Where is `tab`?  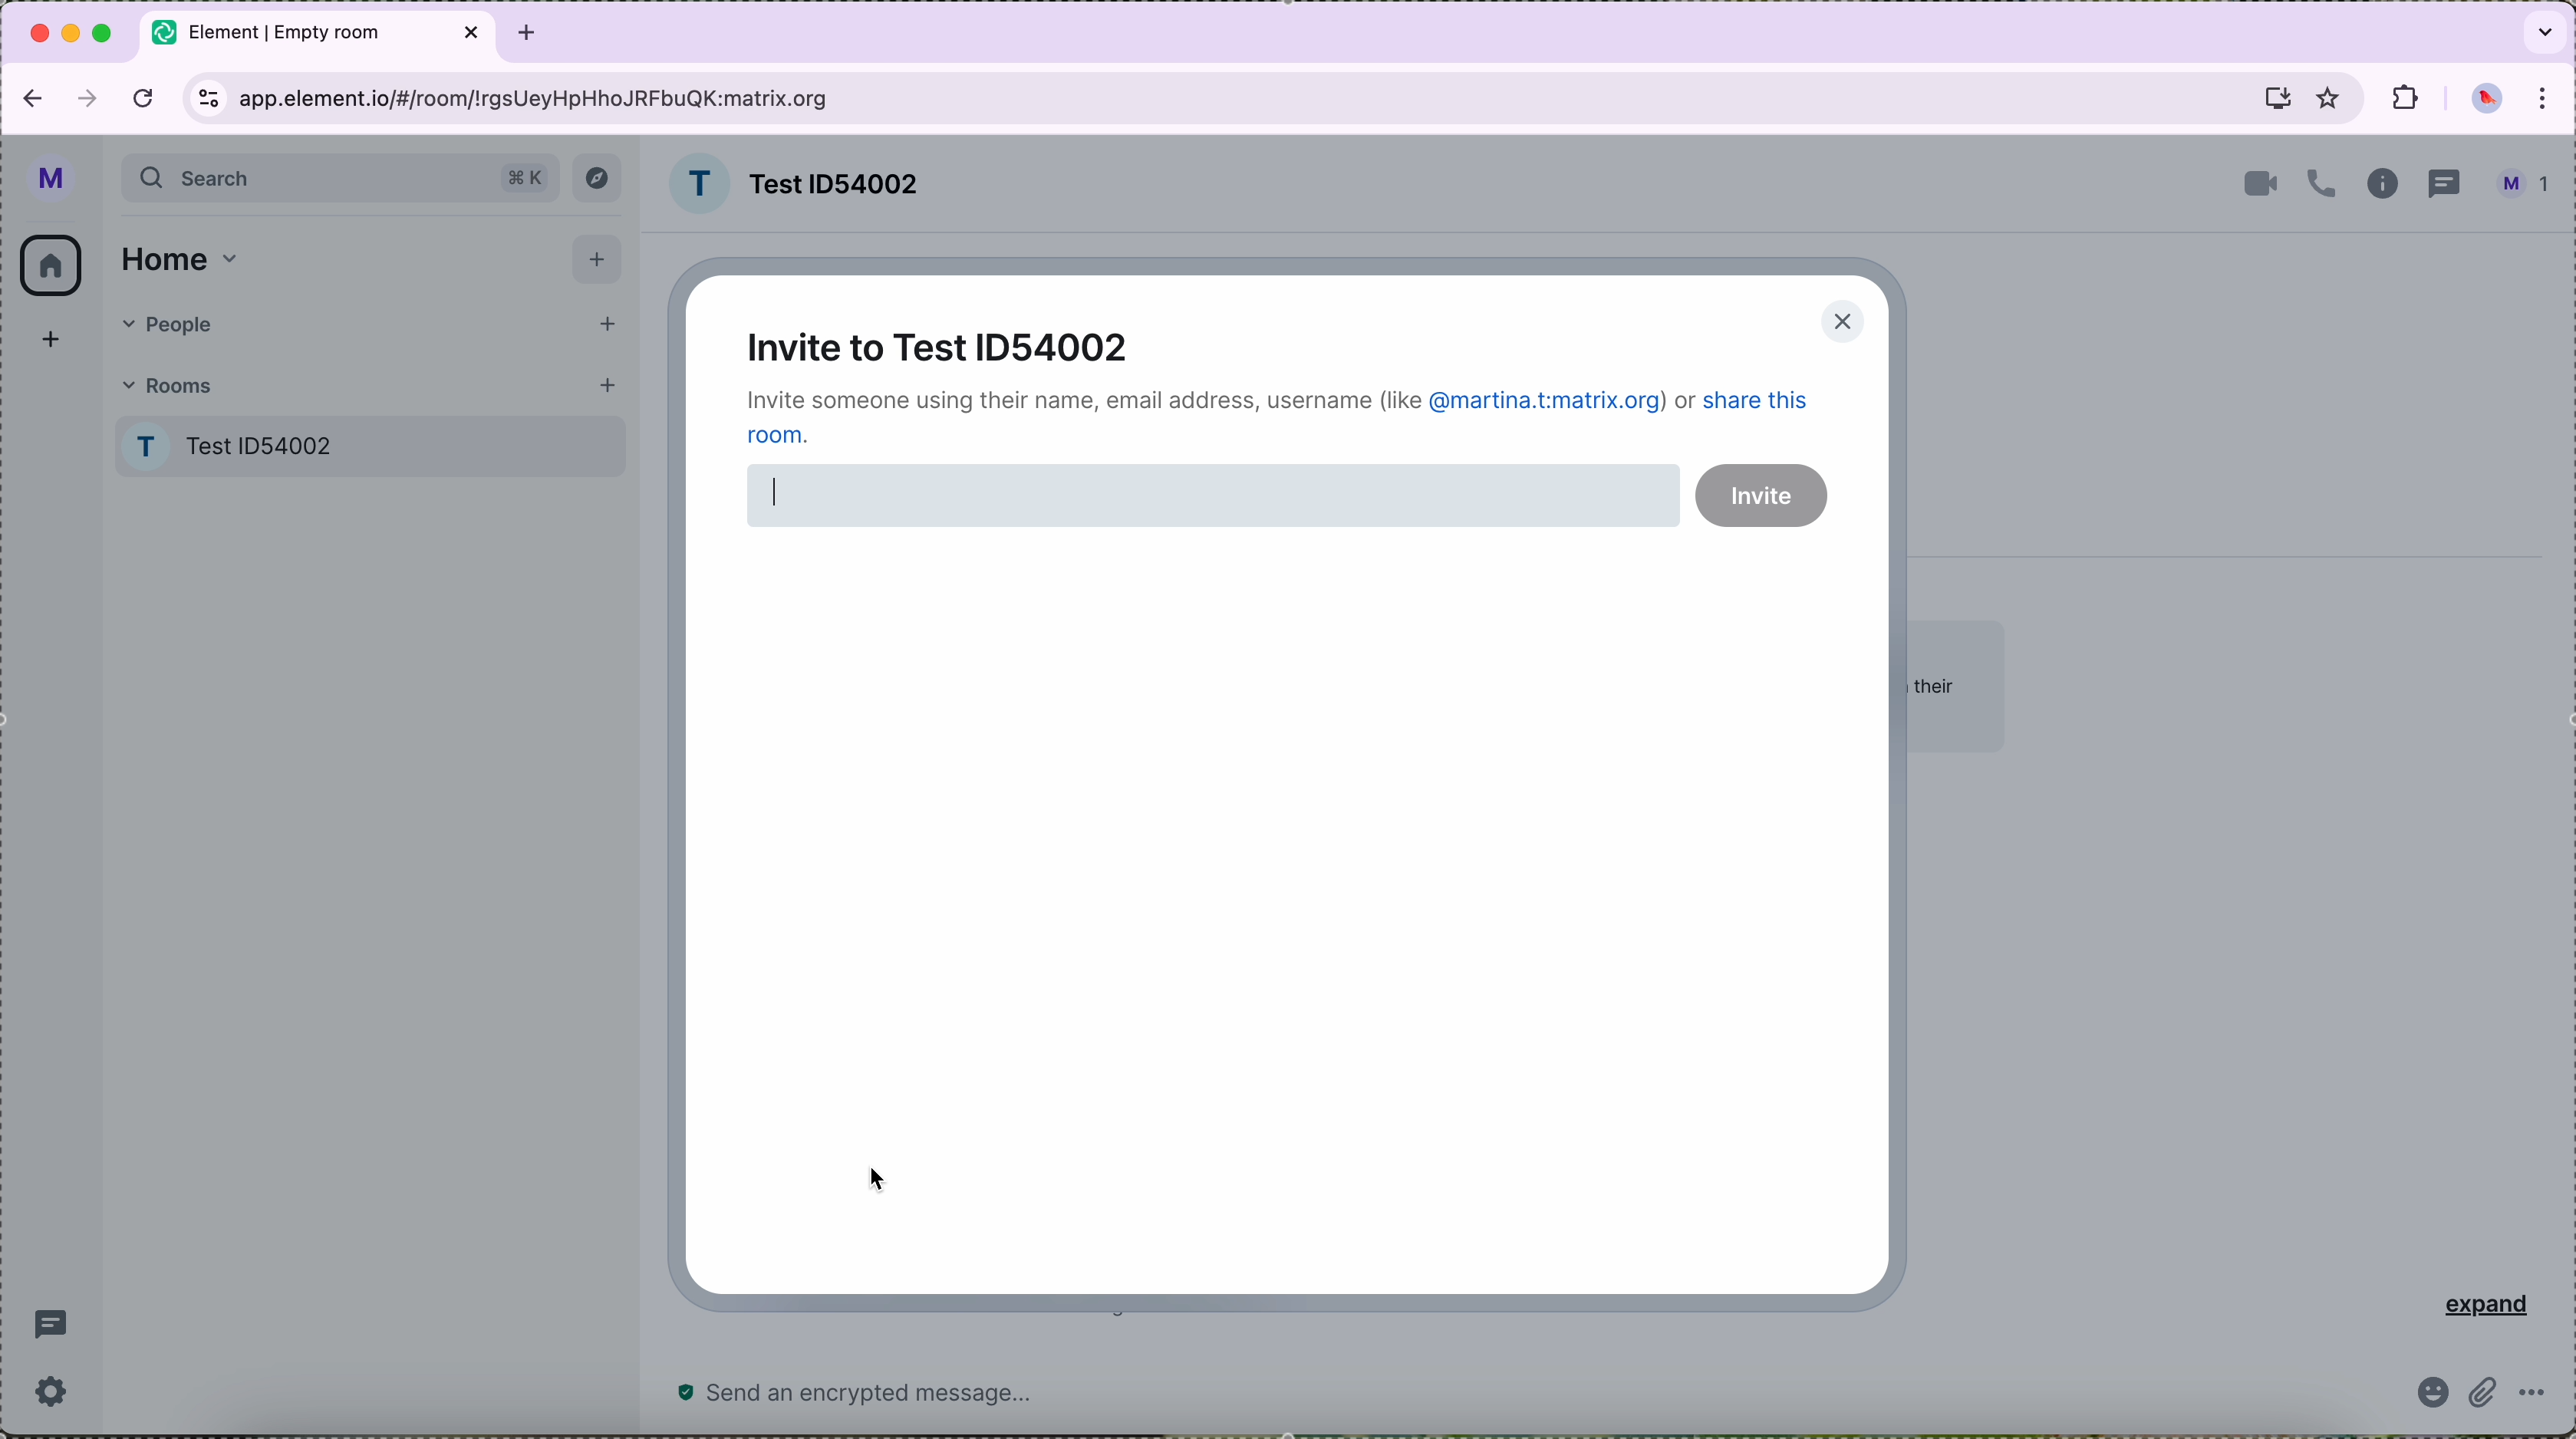 tab is located at coordinates (320, 33).